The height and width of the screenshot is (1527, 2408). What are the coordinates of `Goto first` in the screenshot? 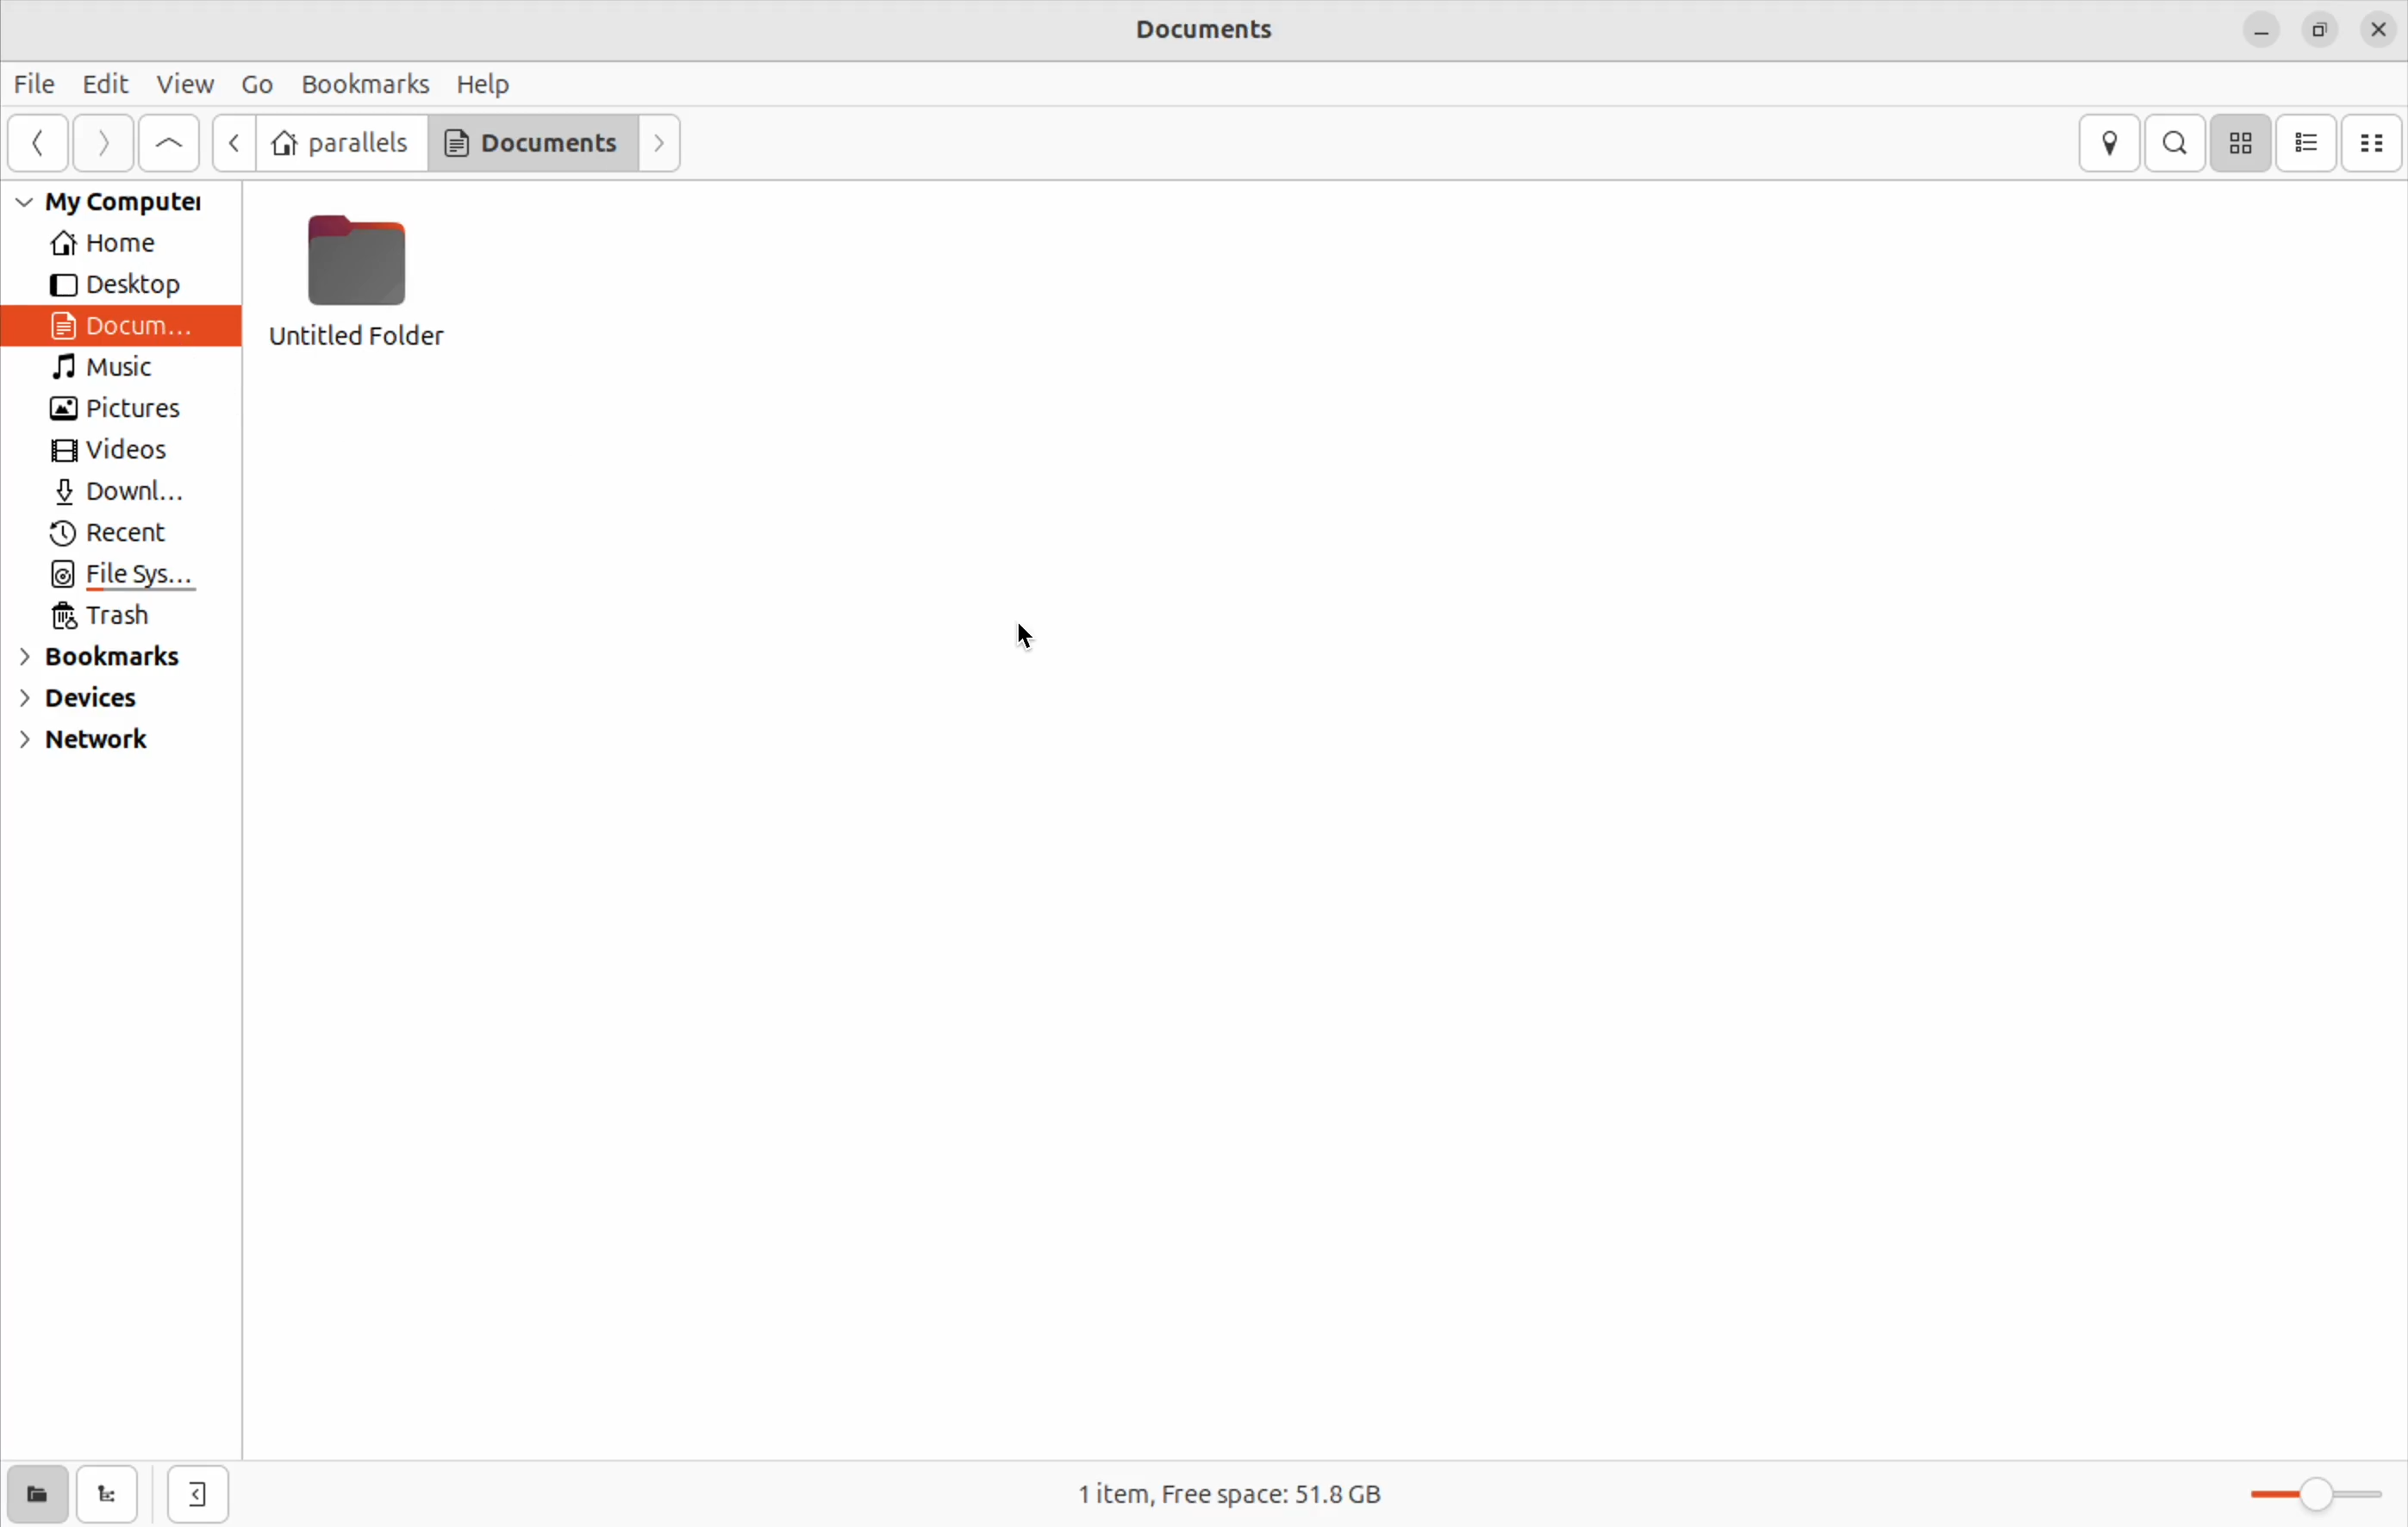 It's located at (169, 141).